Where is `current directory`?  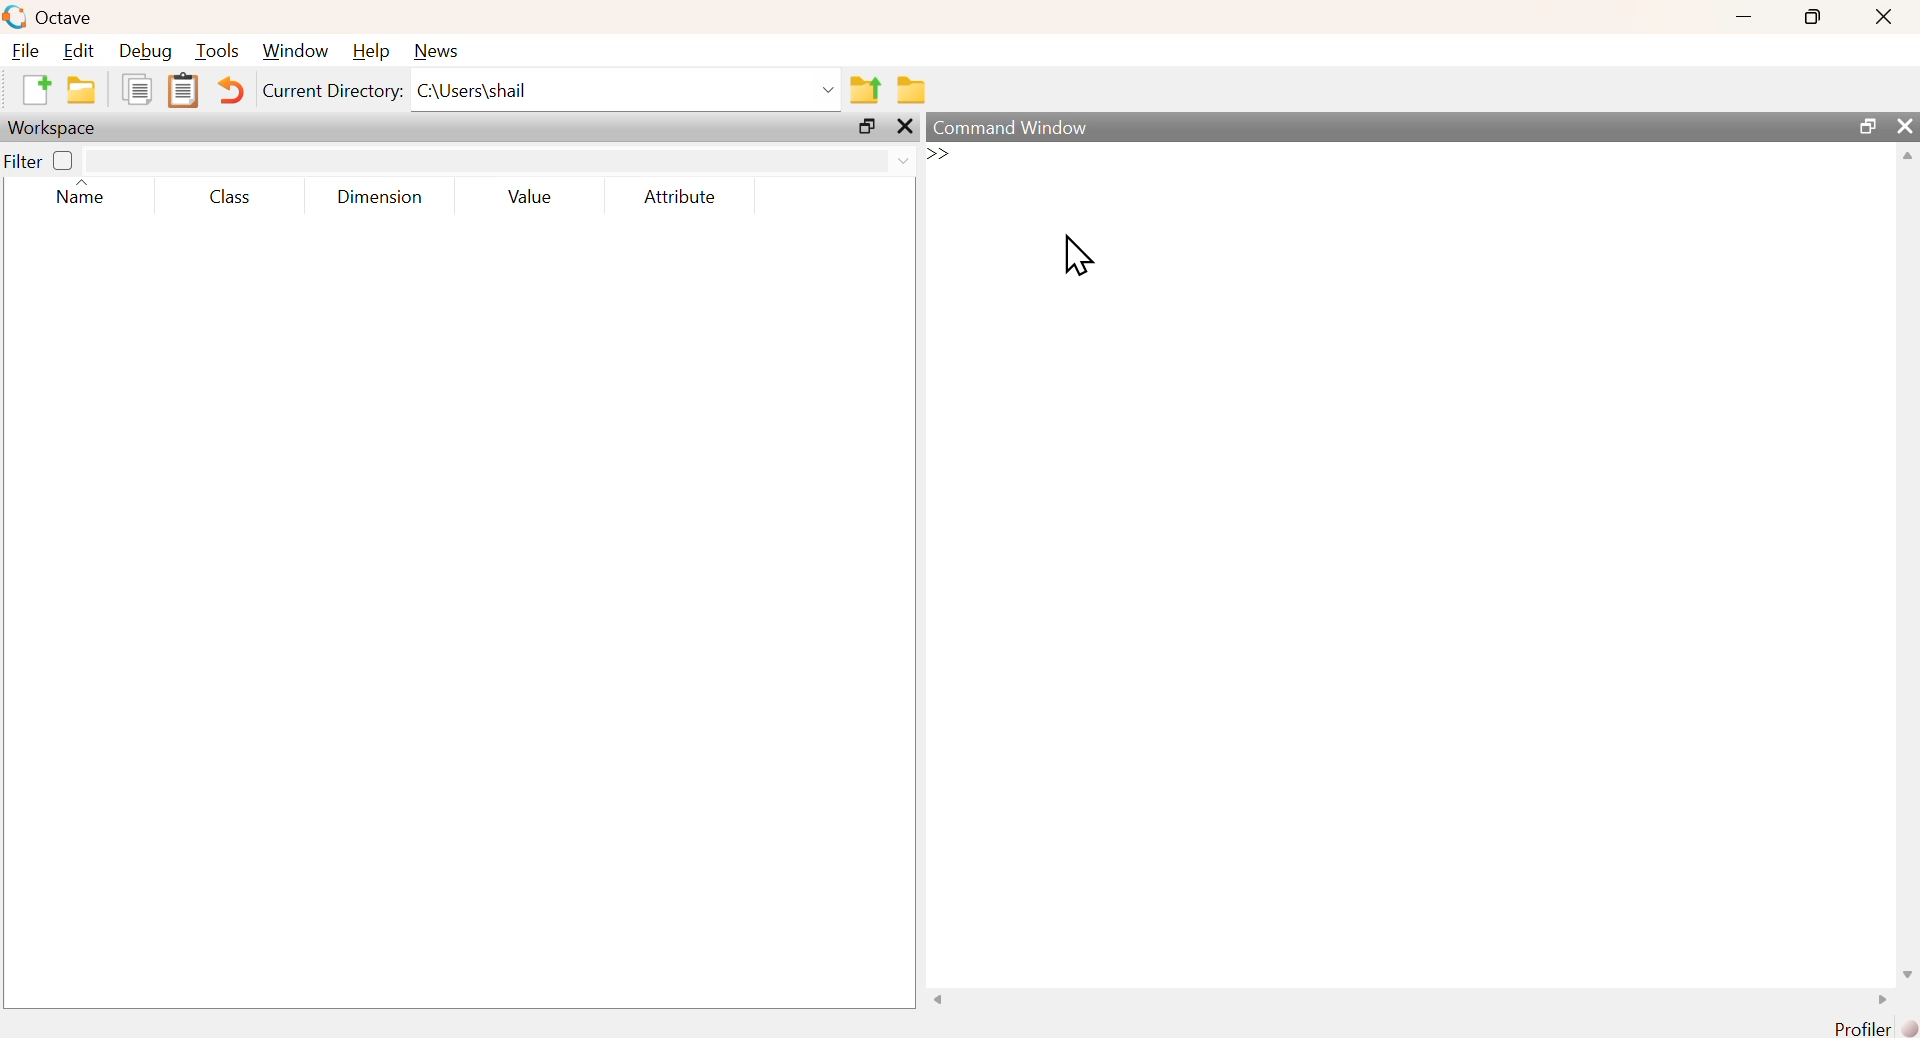 current directory is located at coordinates (332, 93).